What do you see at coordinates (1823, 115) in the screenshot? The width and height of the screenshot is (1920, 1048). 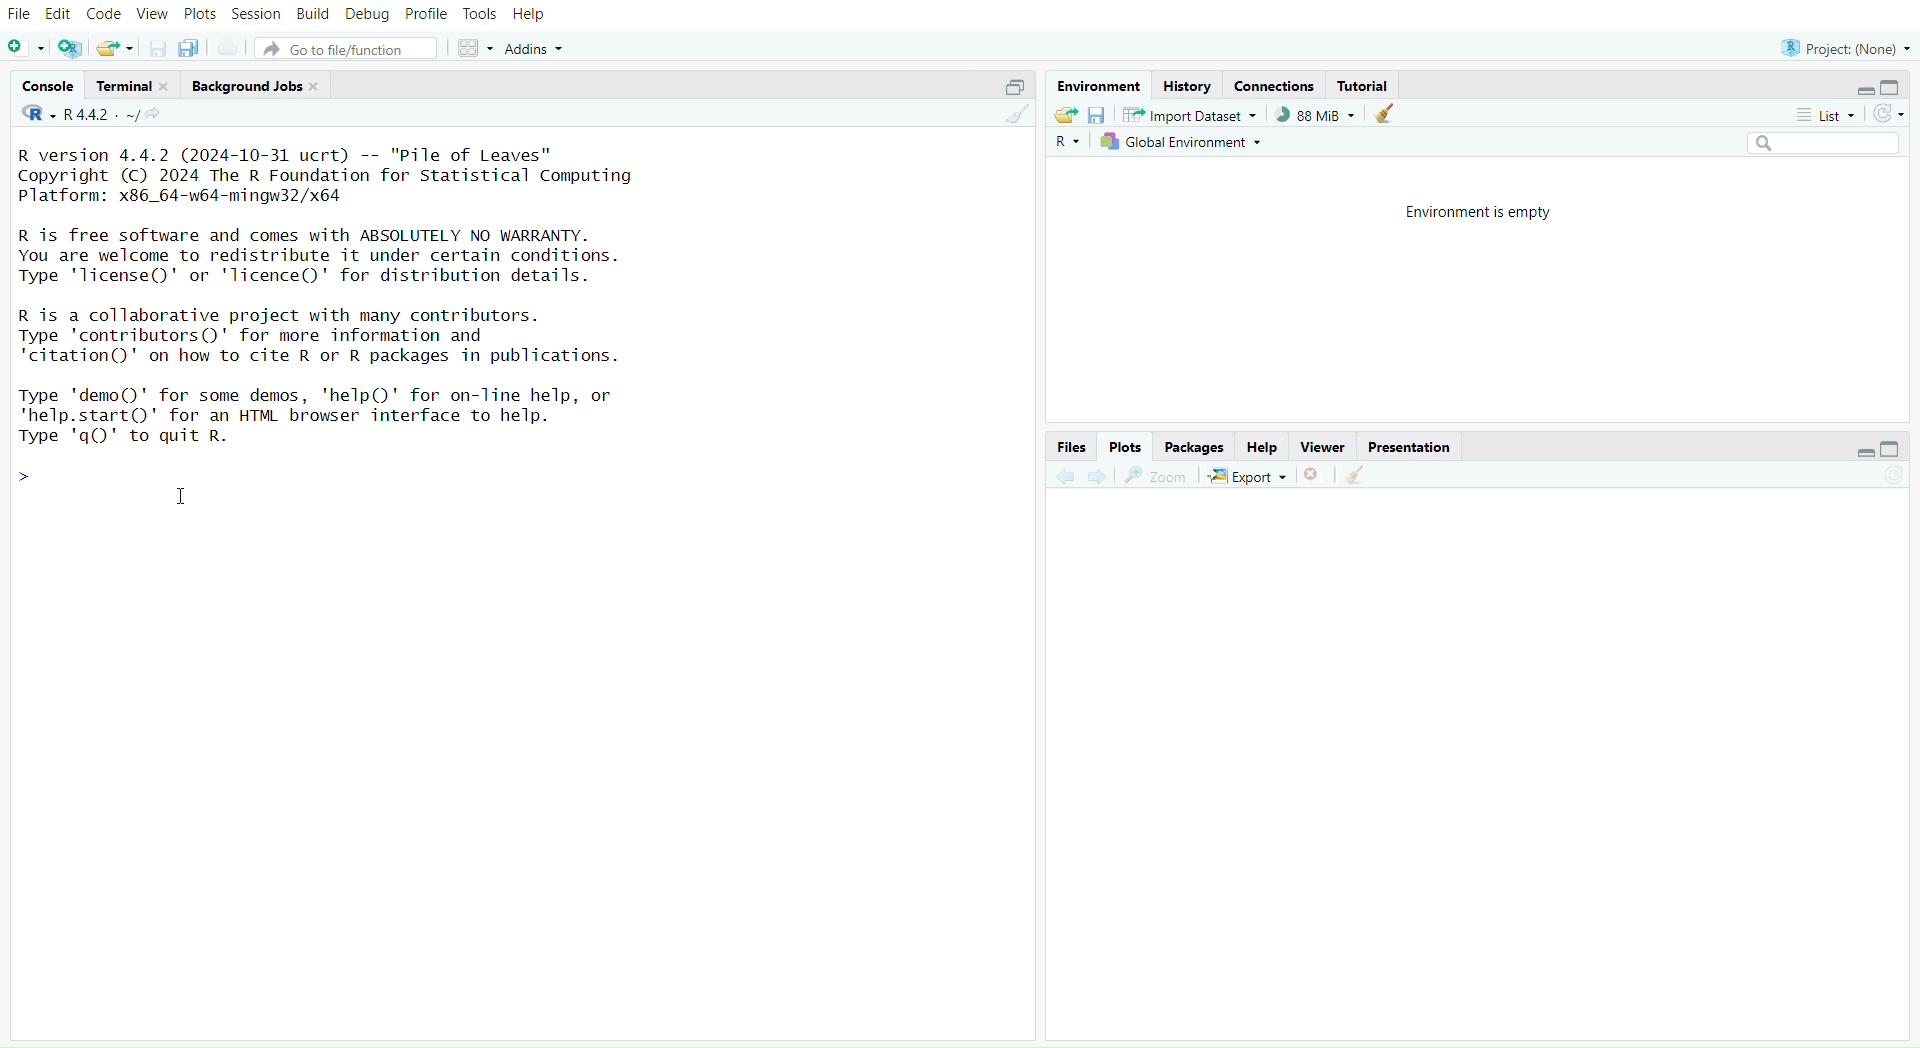 I see `list` at bounding box center [1823, 115].